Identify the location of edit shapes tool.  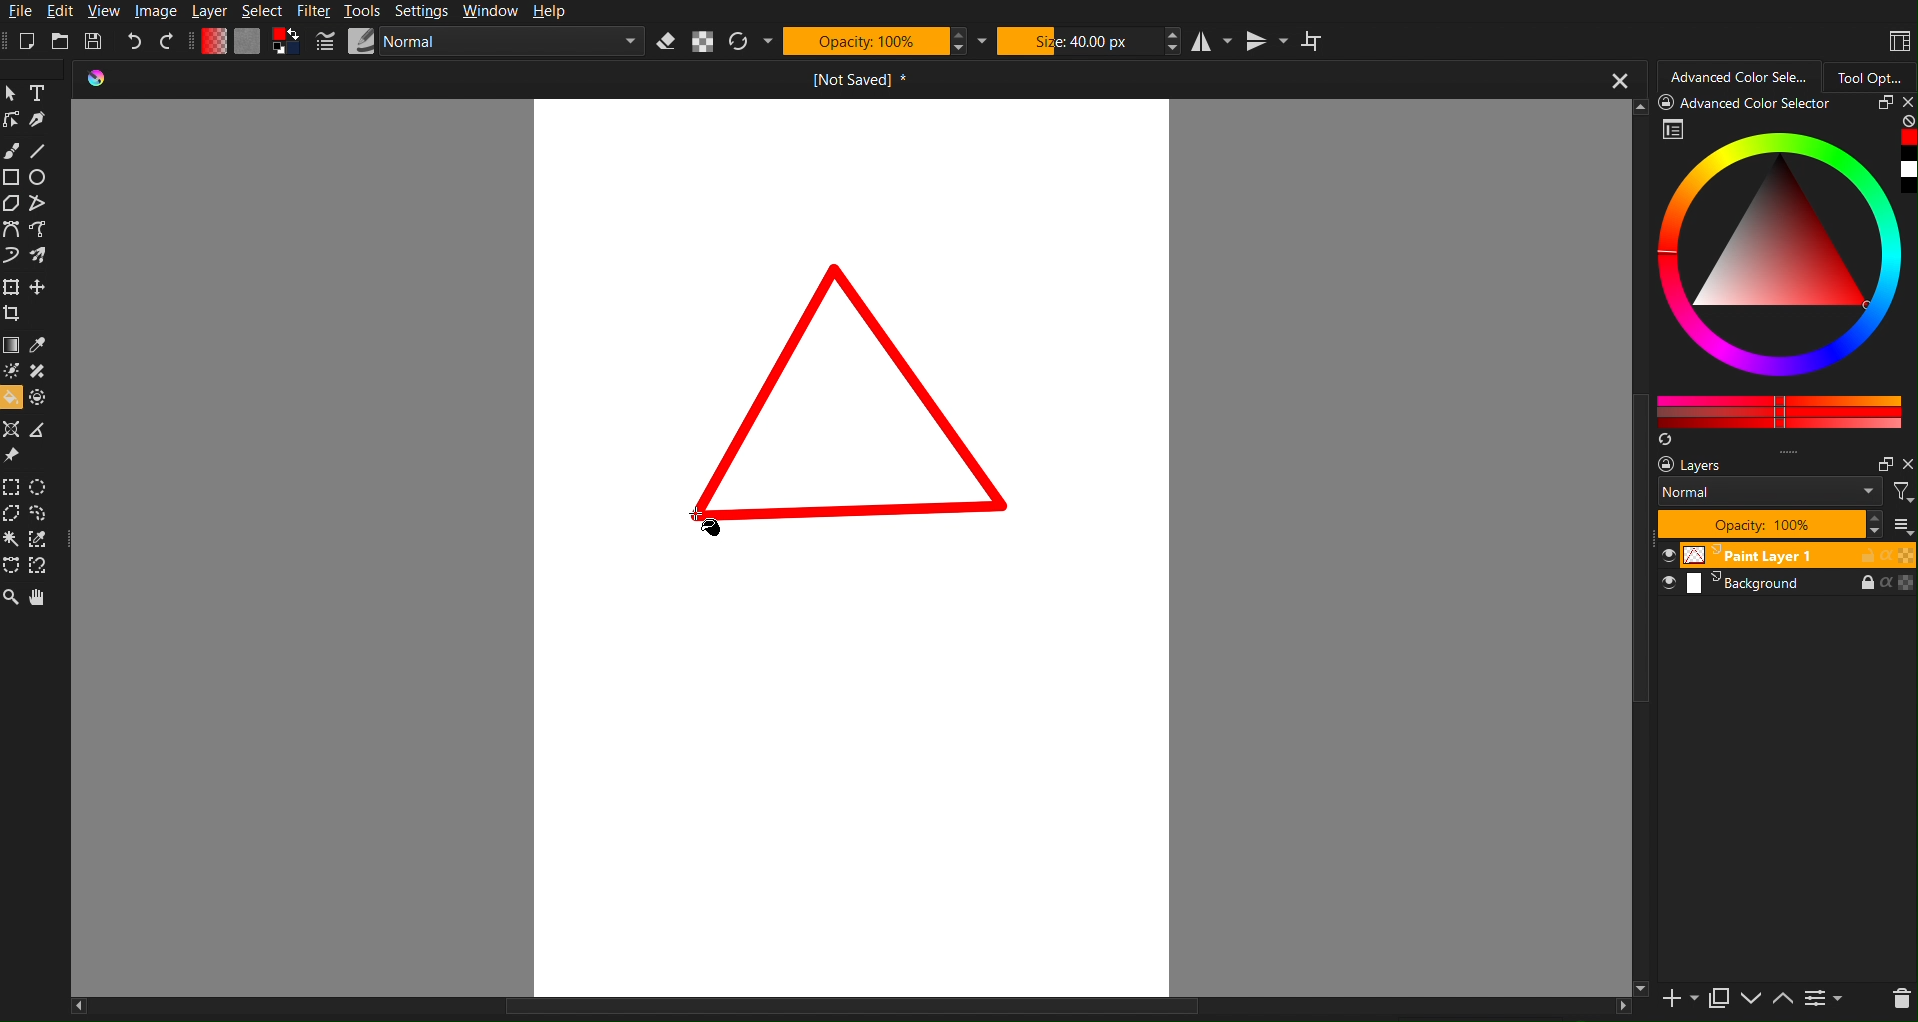
(13, 121).